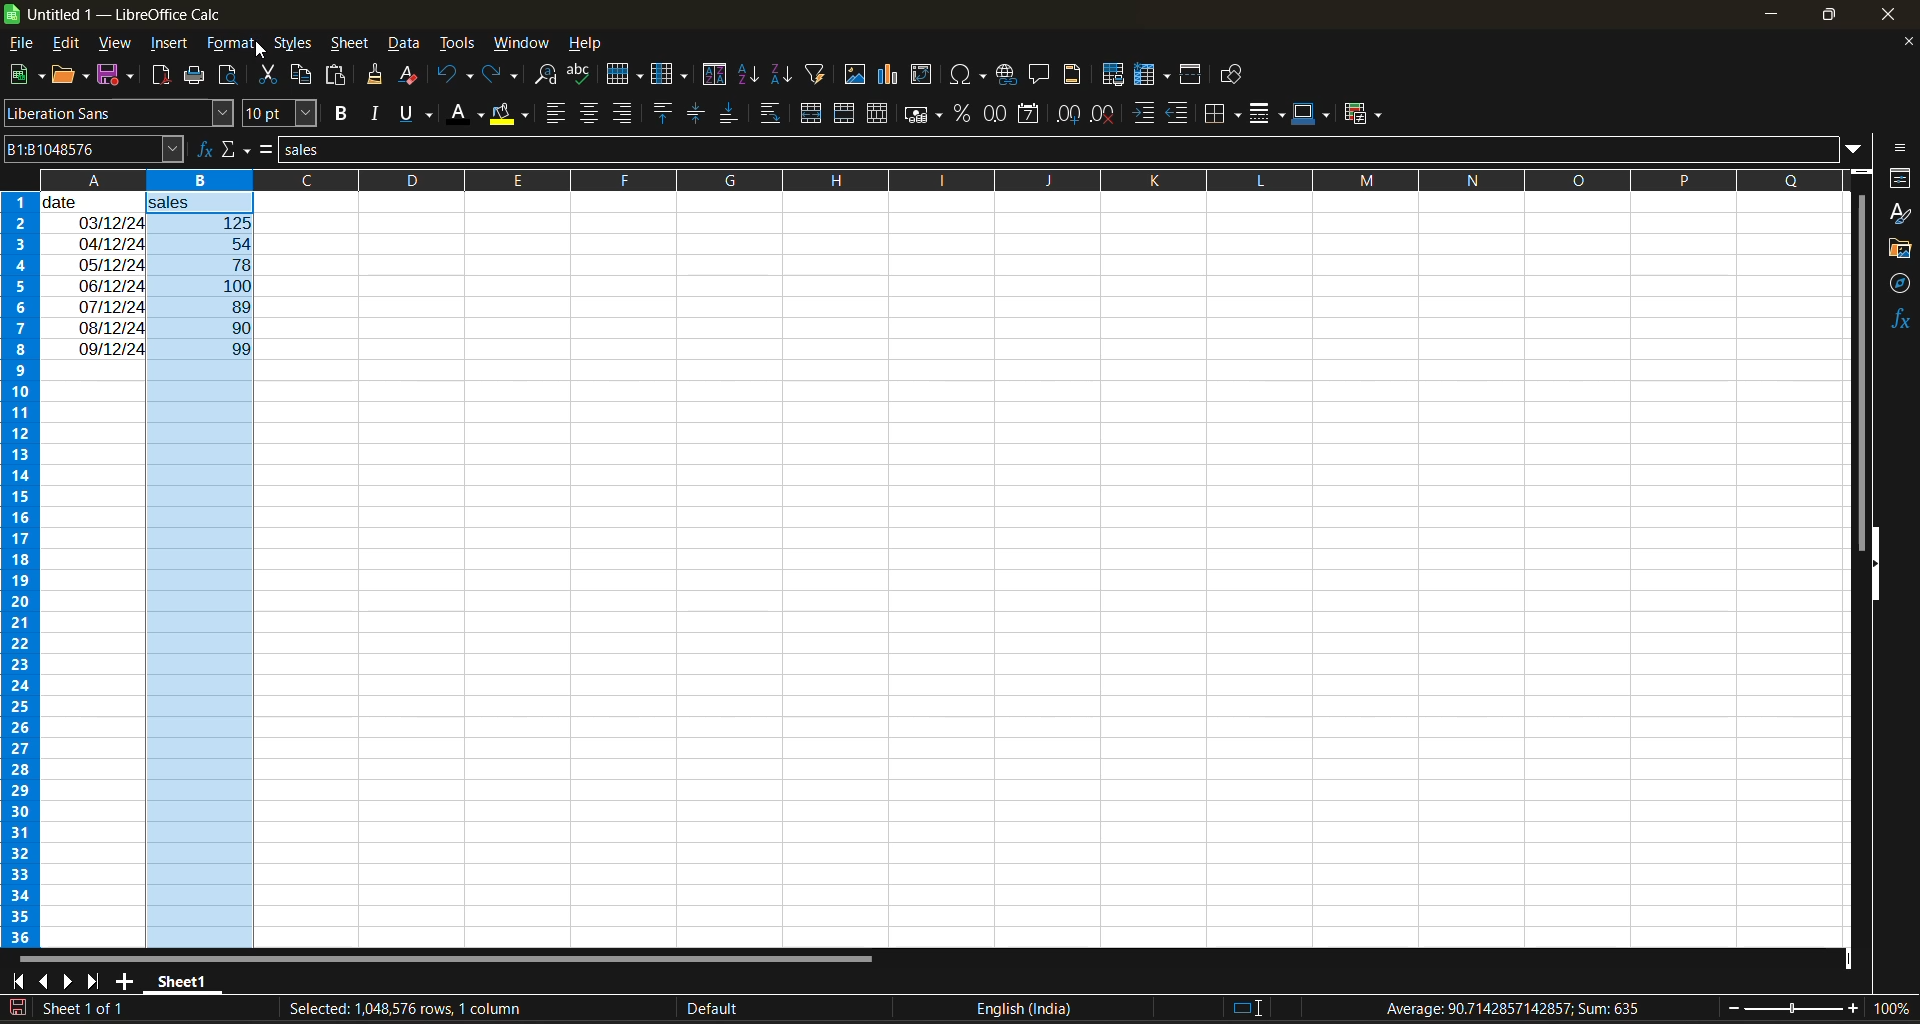 This screenshot has width=1920, height=1024. What do you see at coordinates (1901, 213) in the screenshot?
I see `style` at bounding box center [1901, 213].